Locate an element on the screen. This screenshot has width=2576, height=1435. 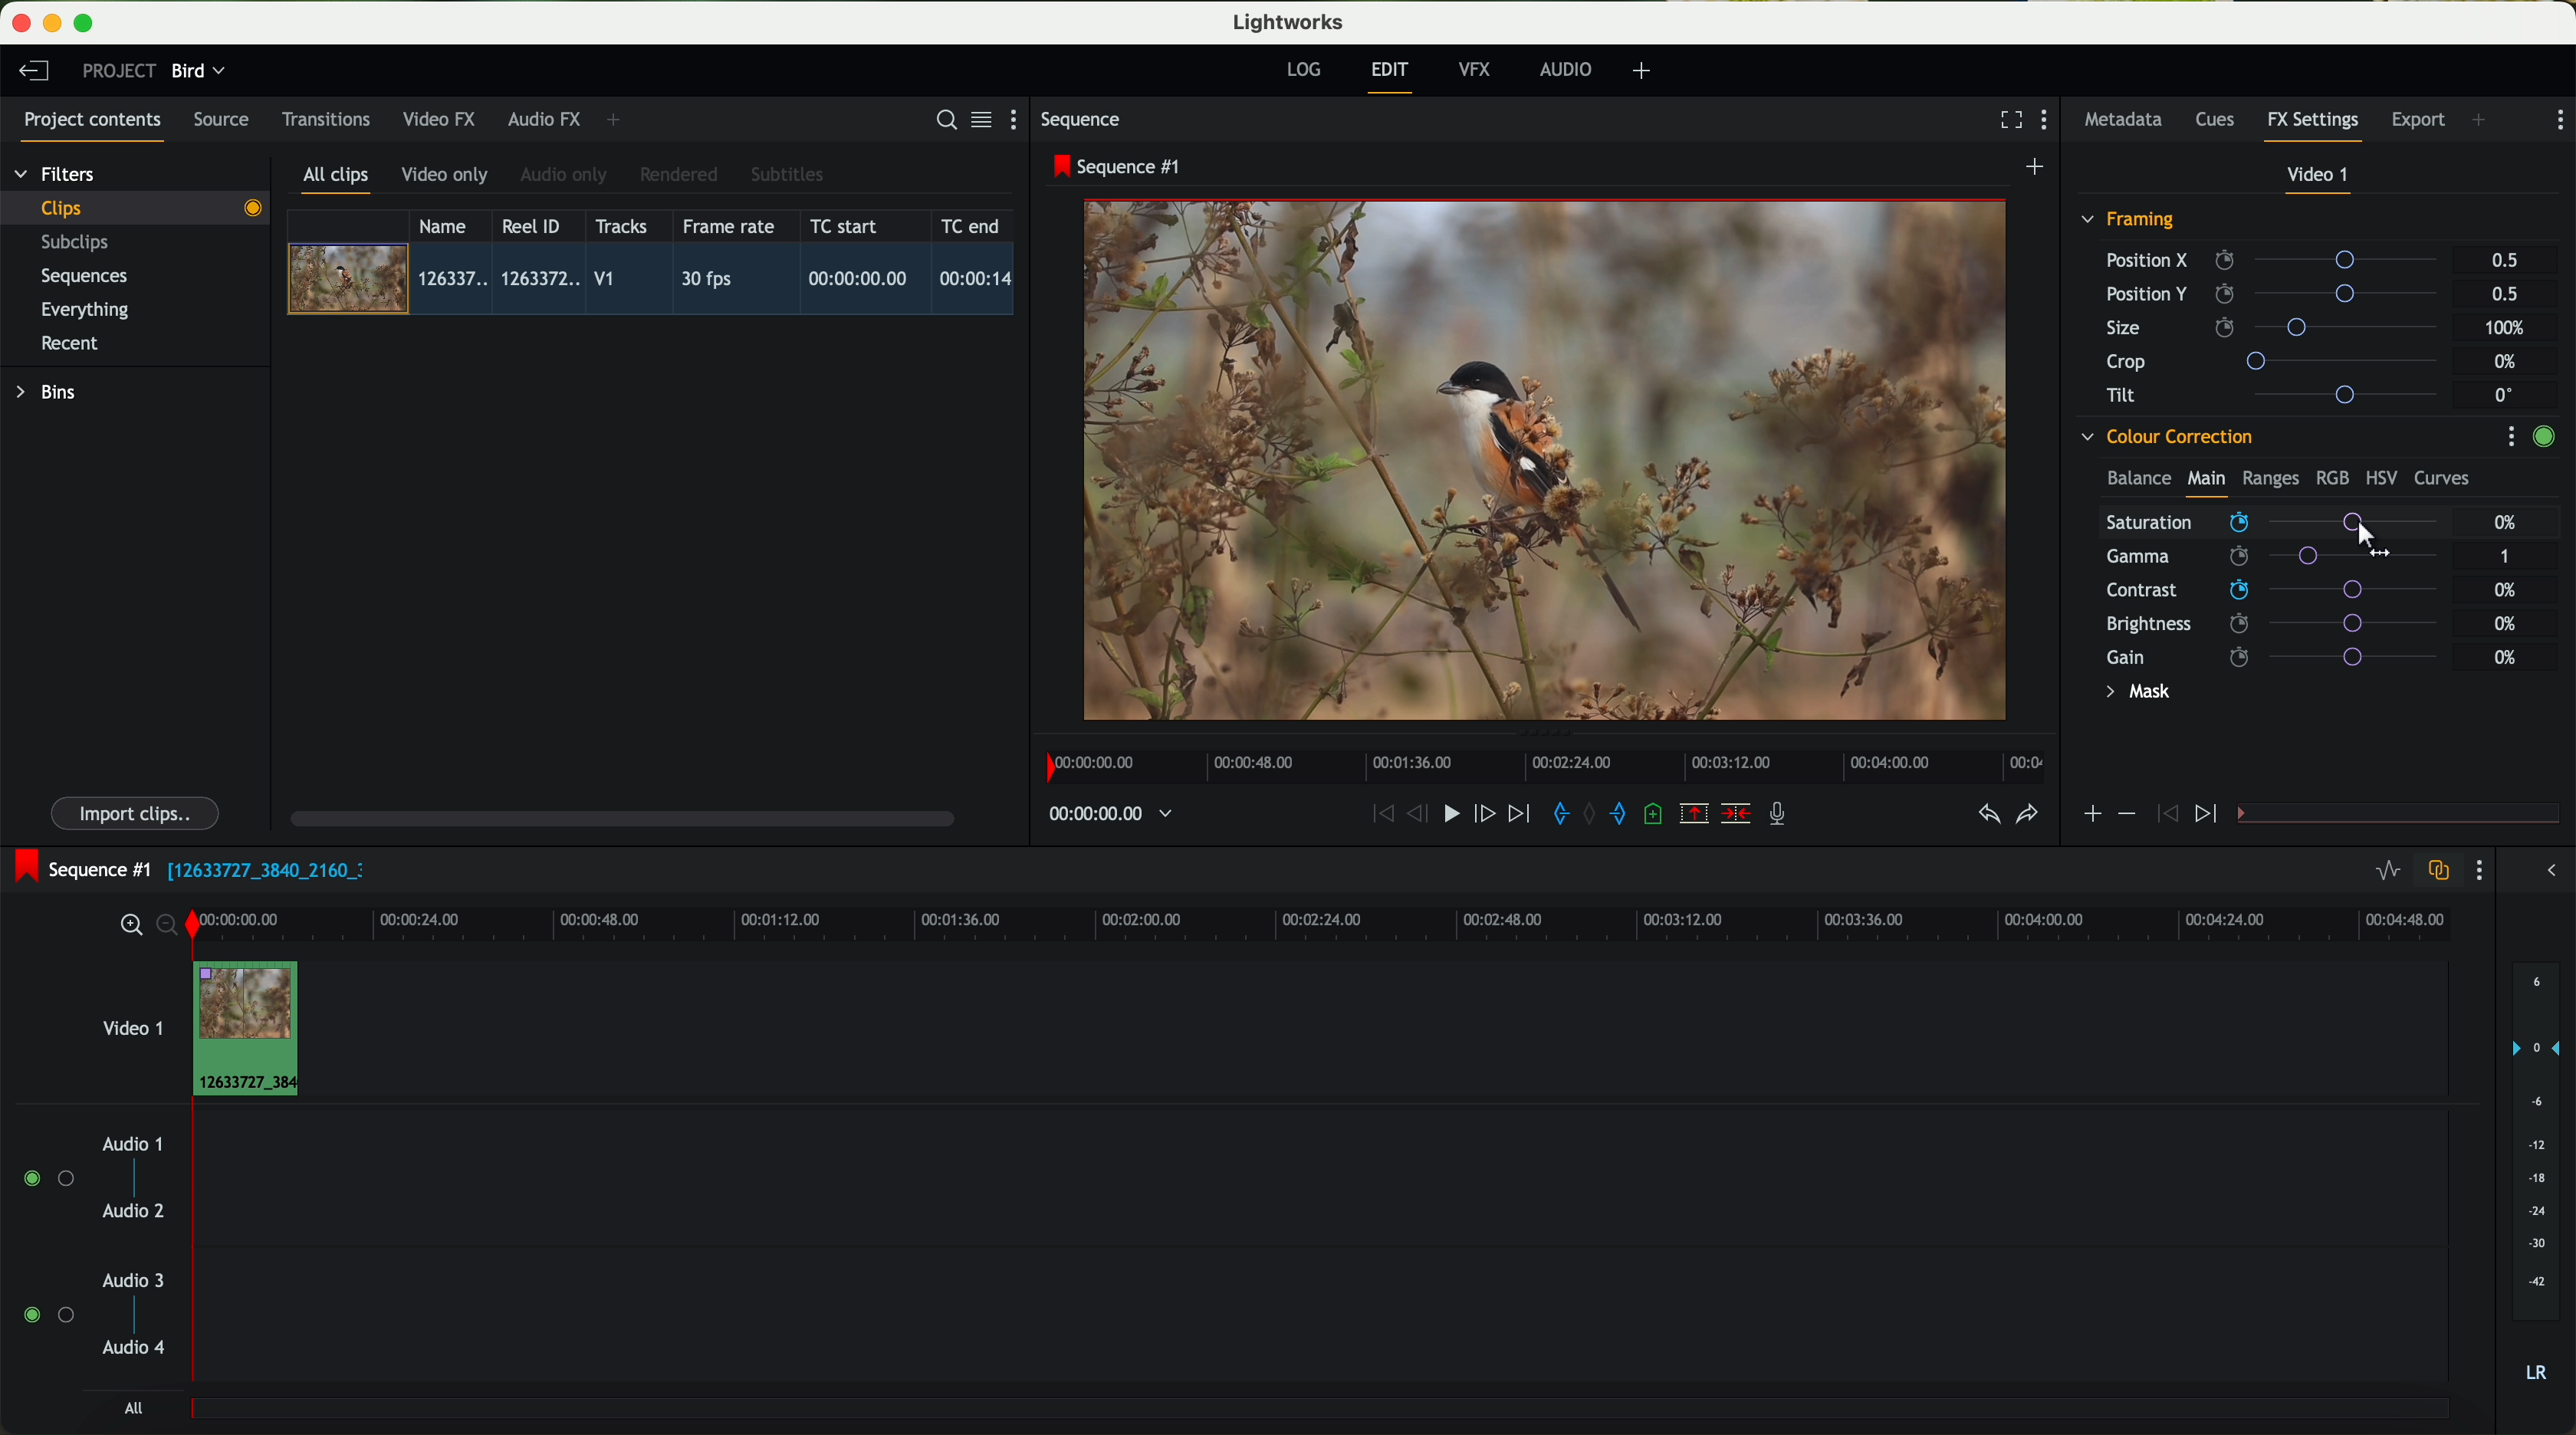
leave is located at coordinates (33, 72).